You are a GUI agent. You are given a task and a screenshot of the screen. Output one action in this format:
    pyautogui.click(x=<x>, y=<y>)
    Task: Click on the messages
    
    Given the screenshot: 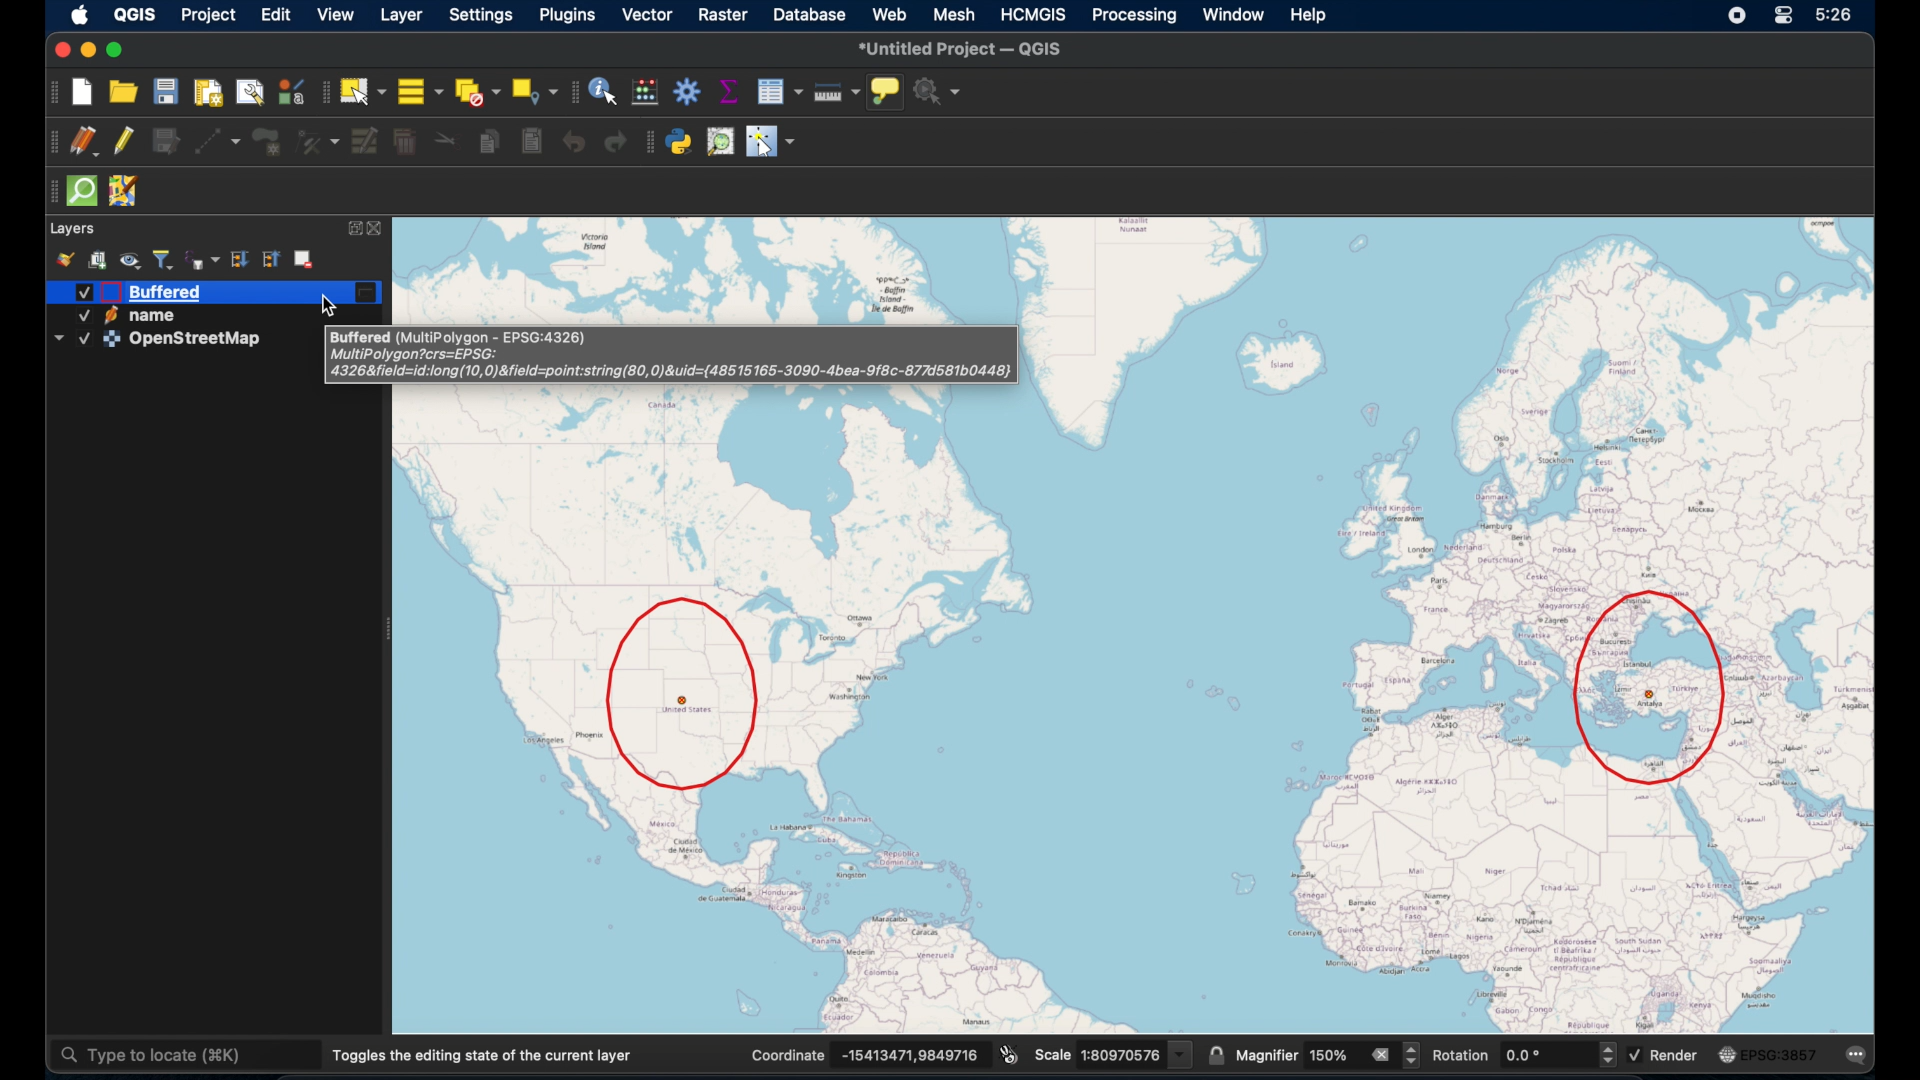 What is the action you would take?
    pyautogui.click(x=1859, y=1055)
    